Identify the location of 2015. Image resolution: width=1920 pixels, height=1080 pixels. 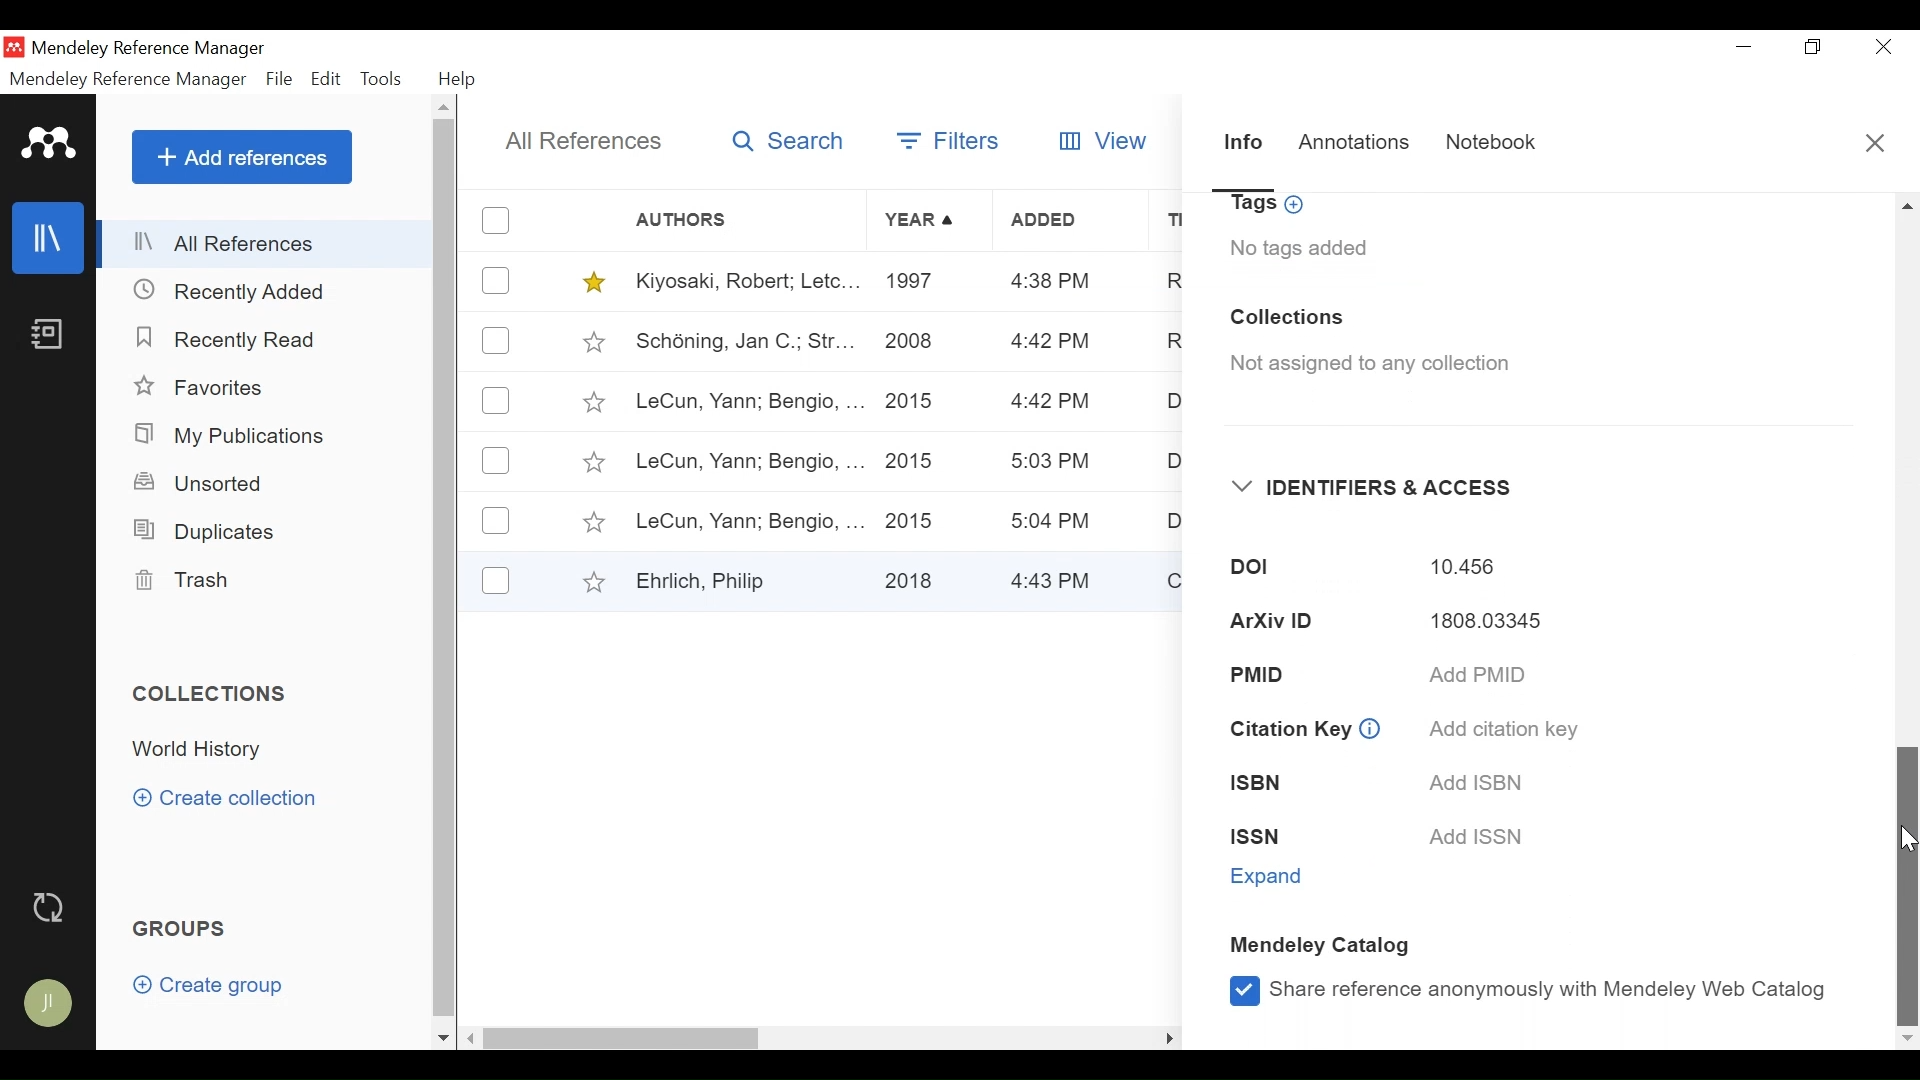
(914, 461).